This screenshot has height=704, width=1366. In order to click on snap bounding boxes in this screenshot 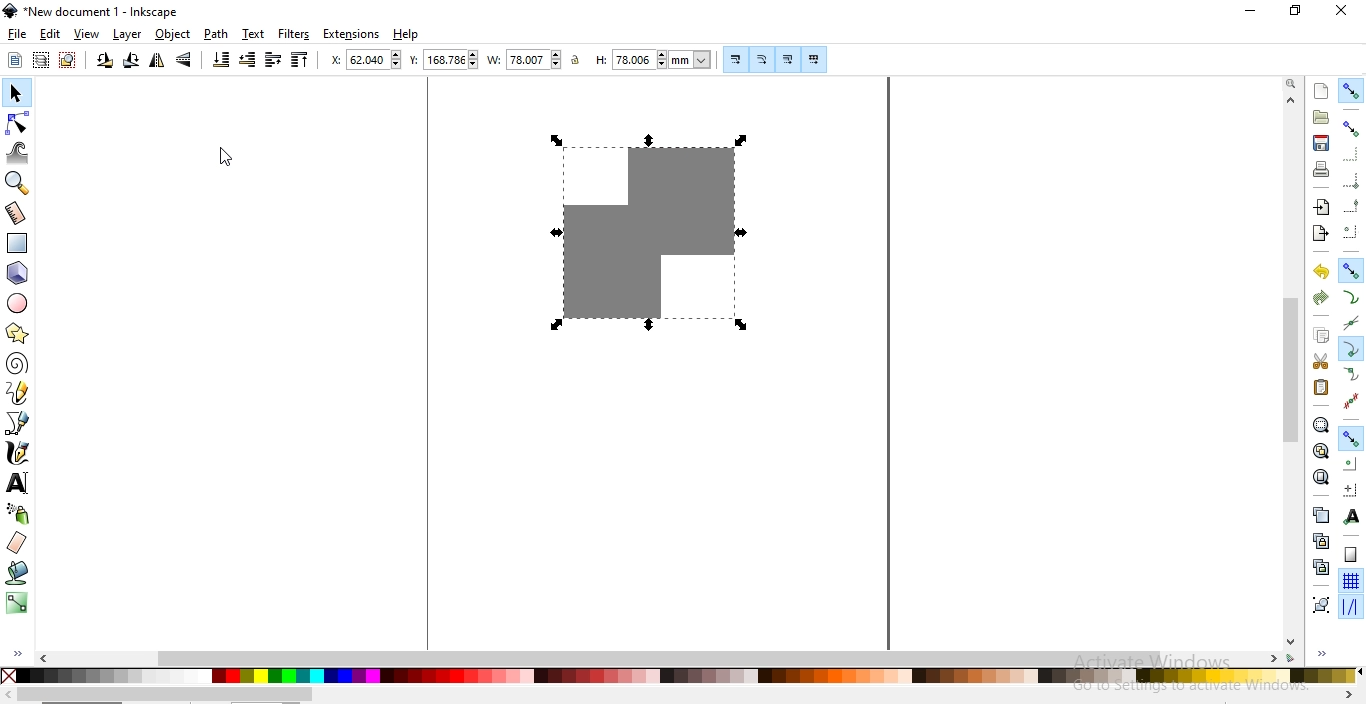, I will do `click(1353, 128)`.